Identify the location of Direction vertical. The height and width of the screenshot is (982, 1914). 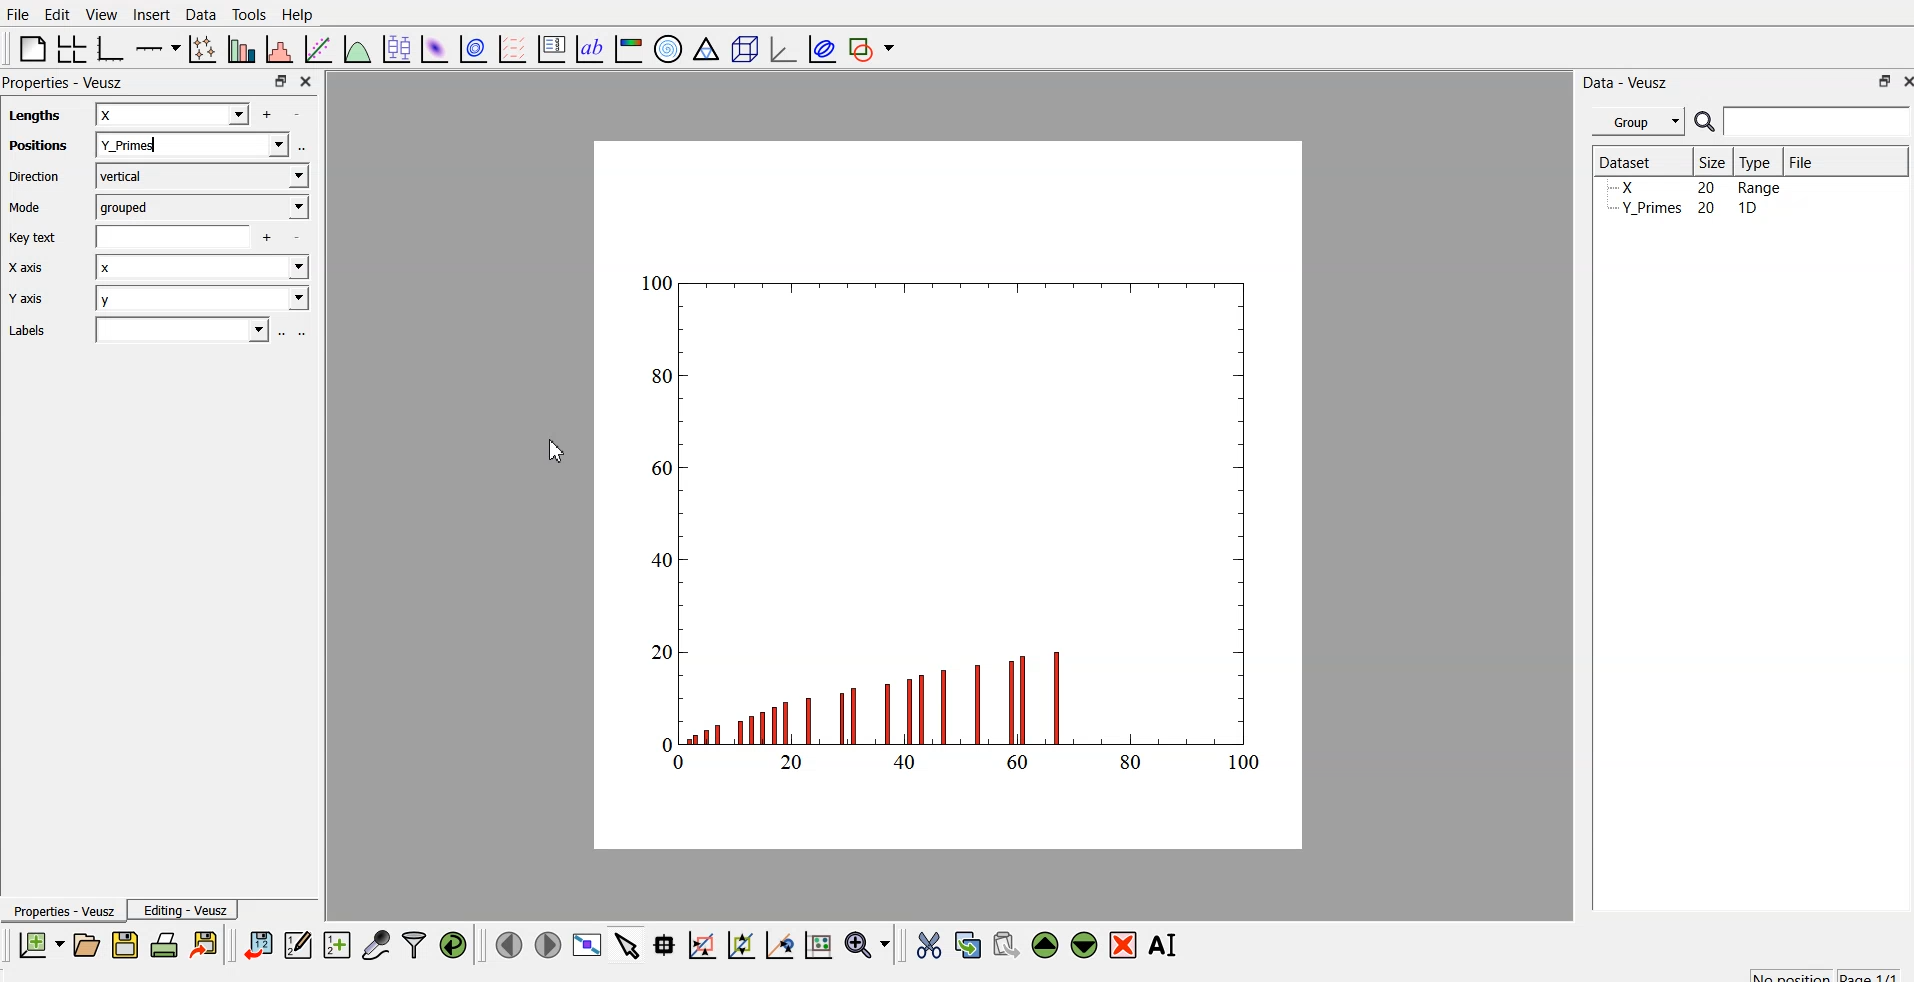
(160, 176).